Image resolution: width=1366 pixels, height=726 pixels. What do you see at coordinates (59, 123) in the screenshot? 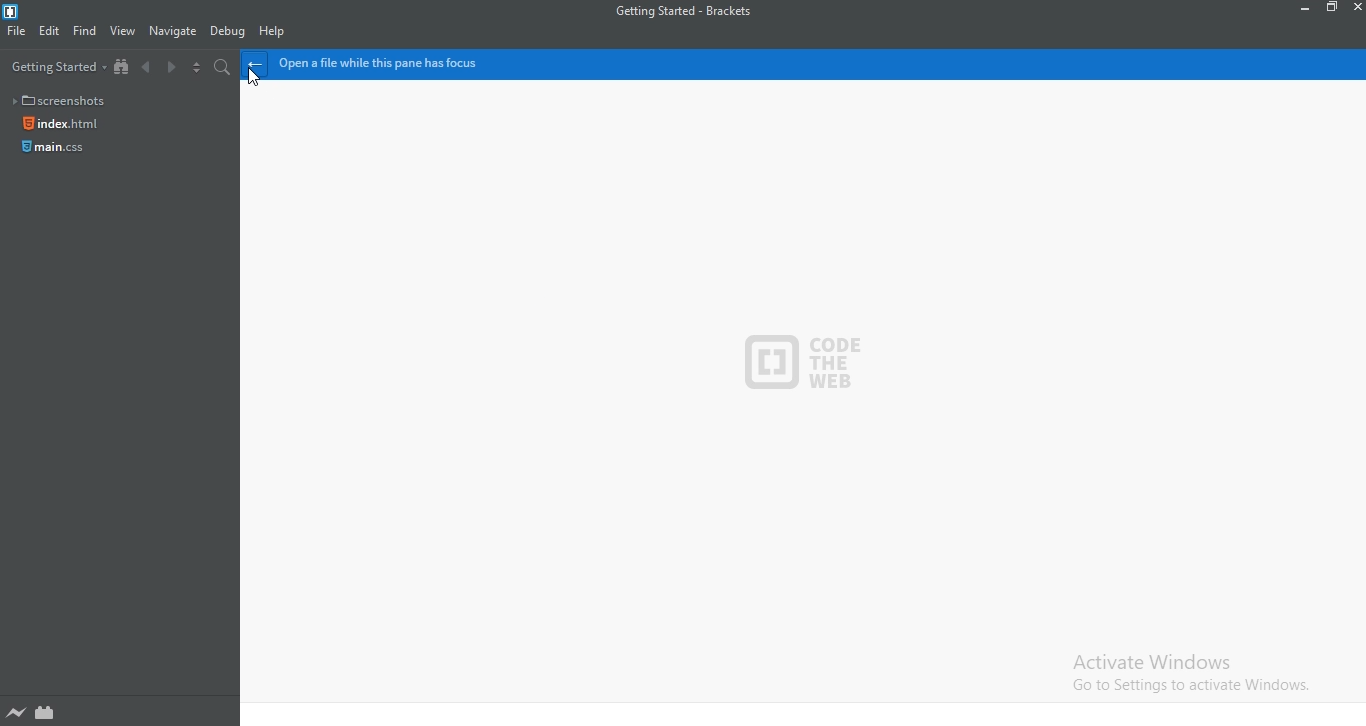
I see `Index.html` at bounding box center [59, 123].